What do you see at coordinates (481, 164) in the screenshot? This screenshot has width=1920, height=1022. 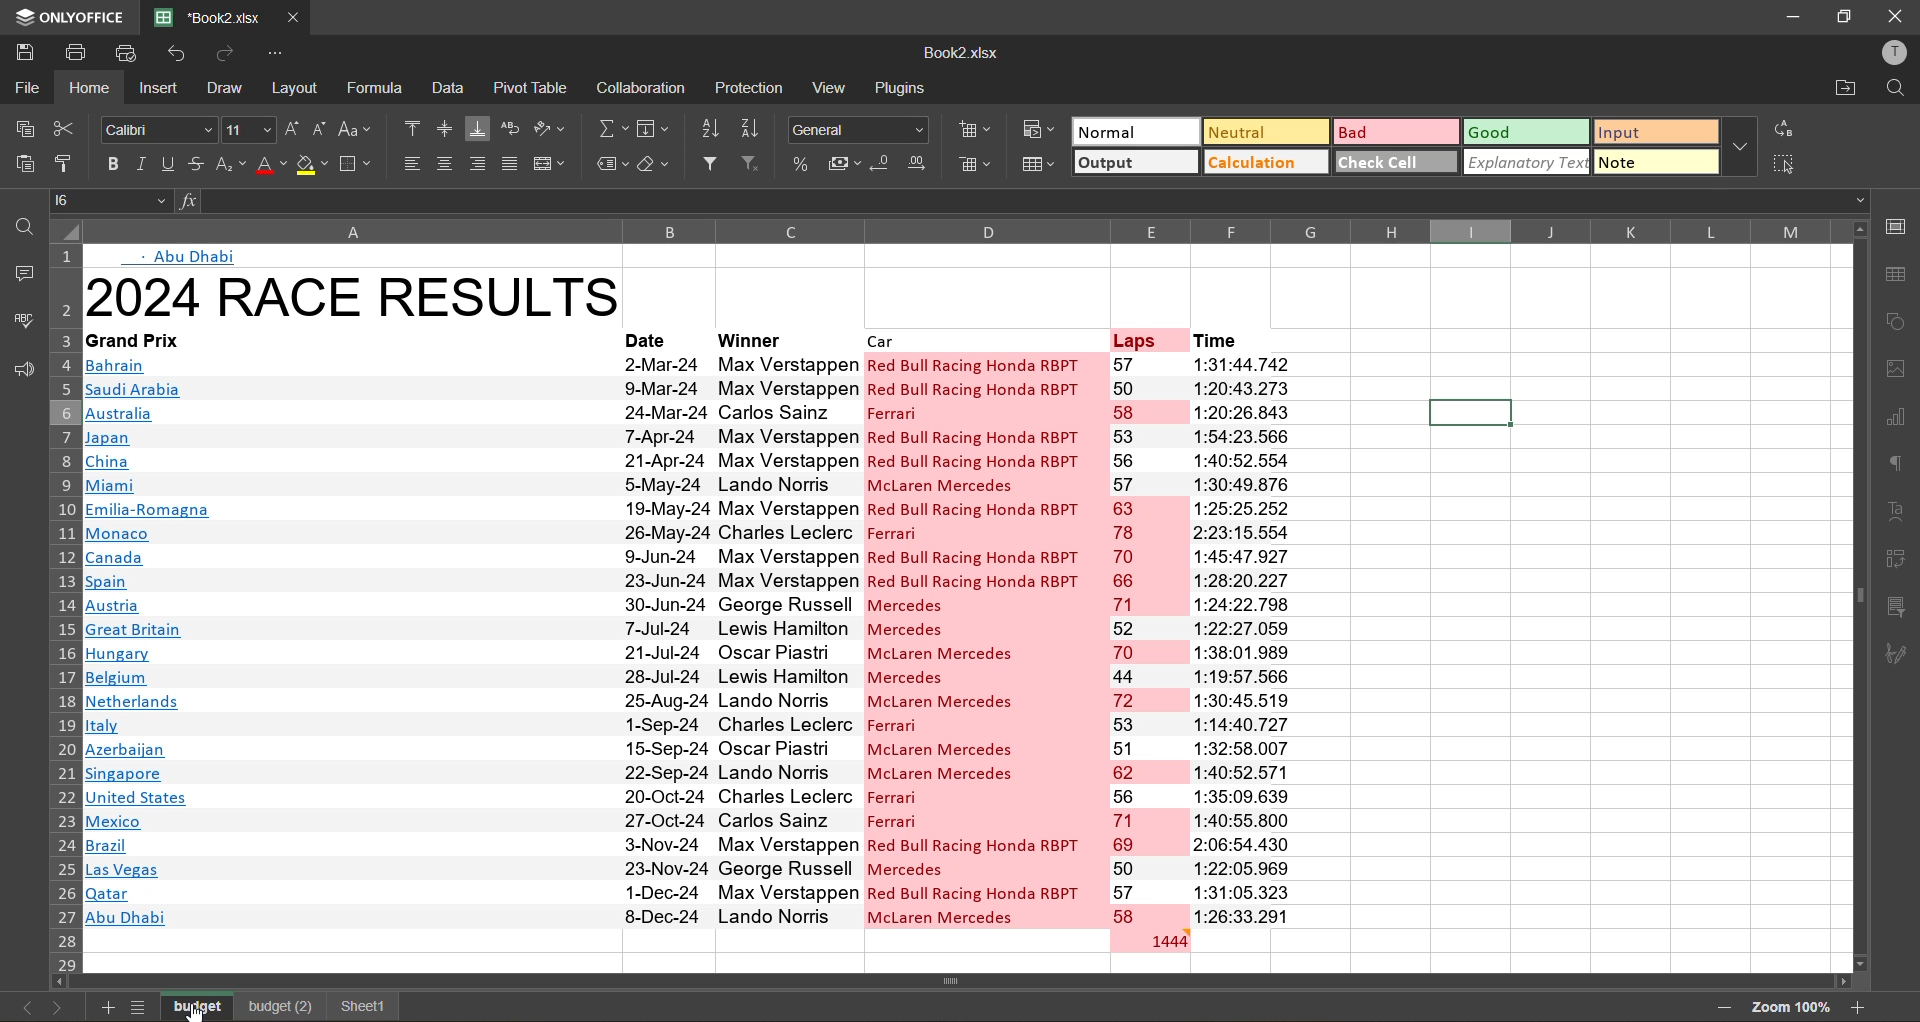 I see `align right` at bounding box center [481, 164].